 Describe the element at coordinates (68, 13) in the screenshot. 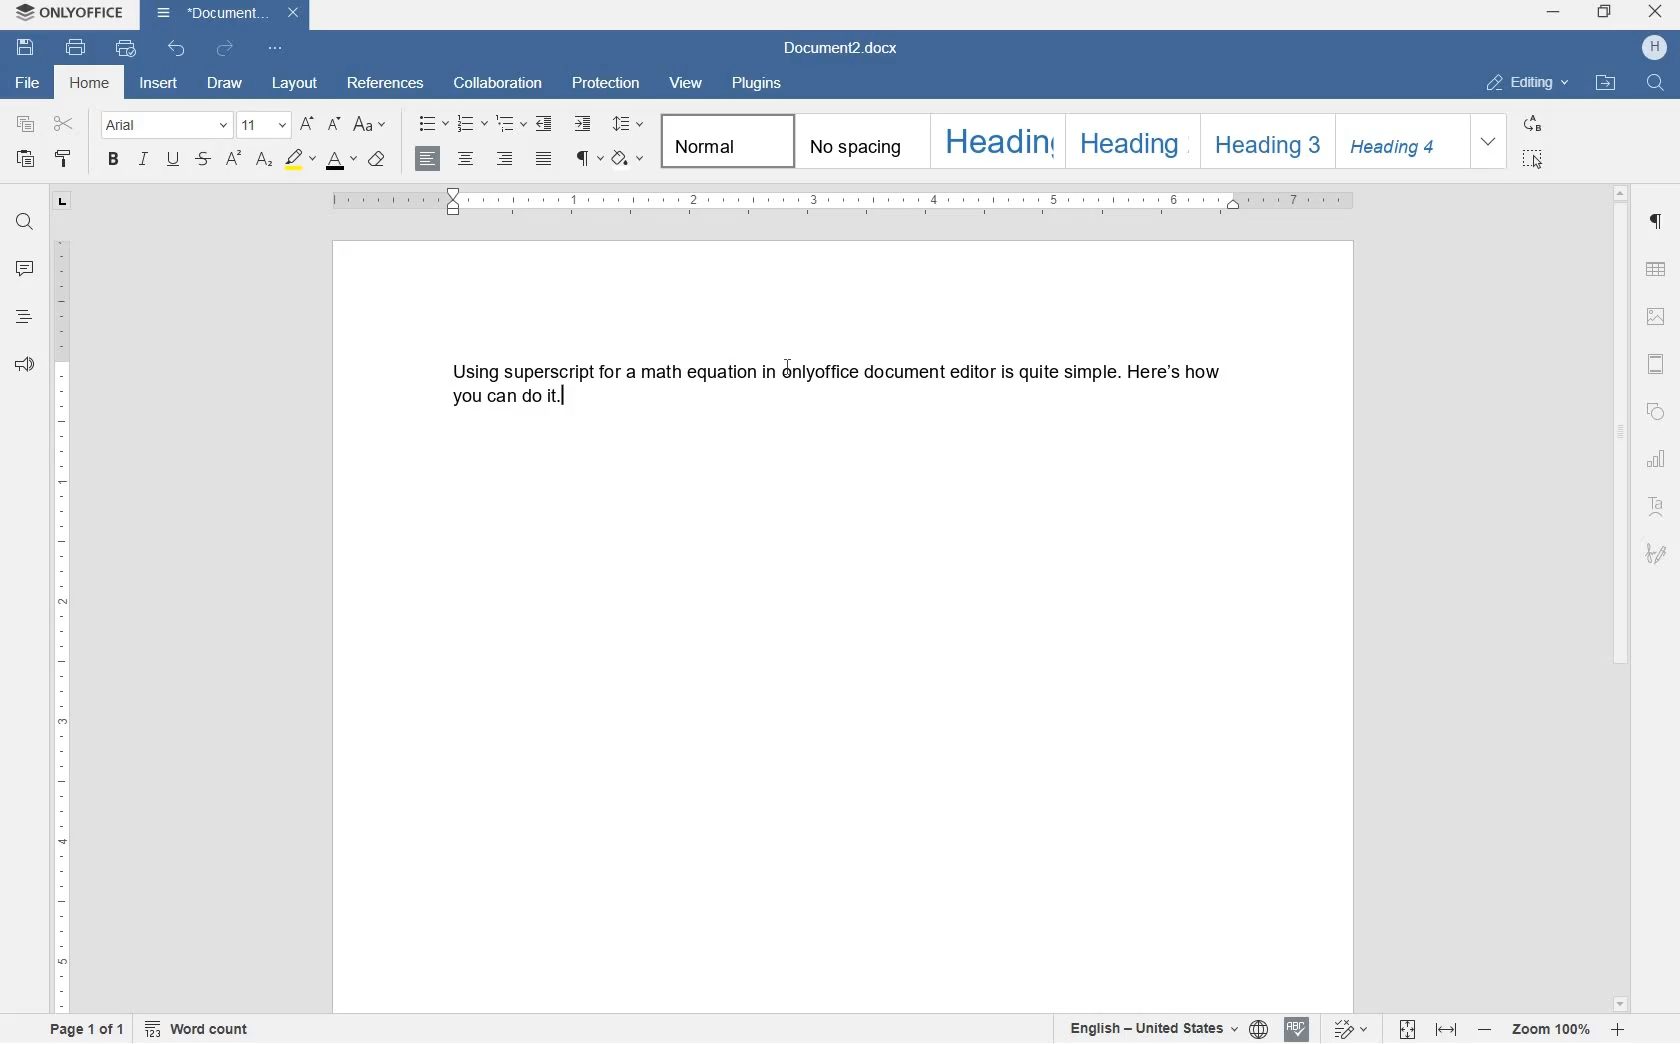

I see `ONLYOFFICE` at that location.